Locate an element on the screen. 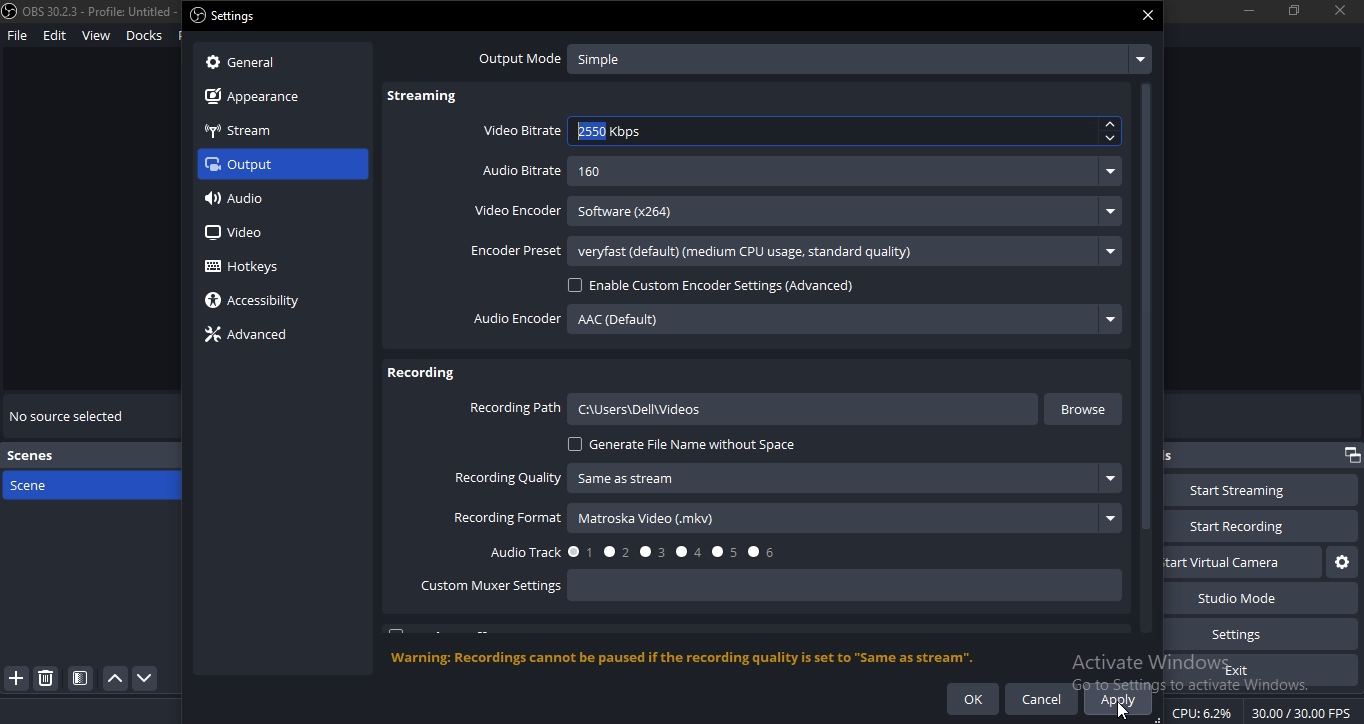 The width and height of the screenshot is (1364, 724). custom mixer settings is located at coordinates (493, 586).